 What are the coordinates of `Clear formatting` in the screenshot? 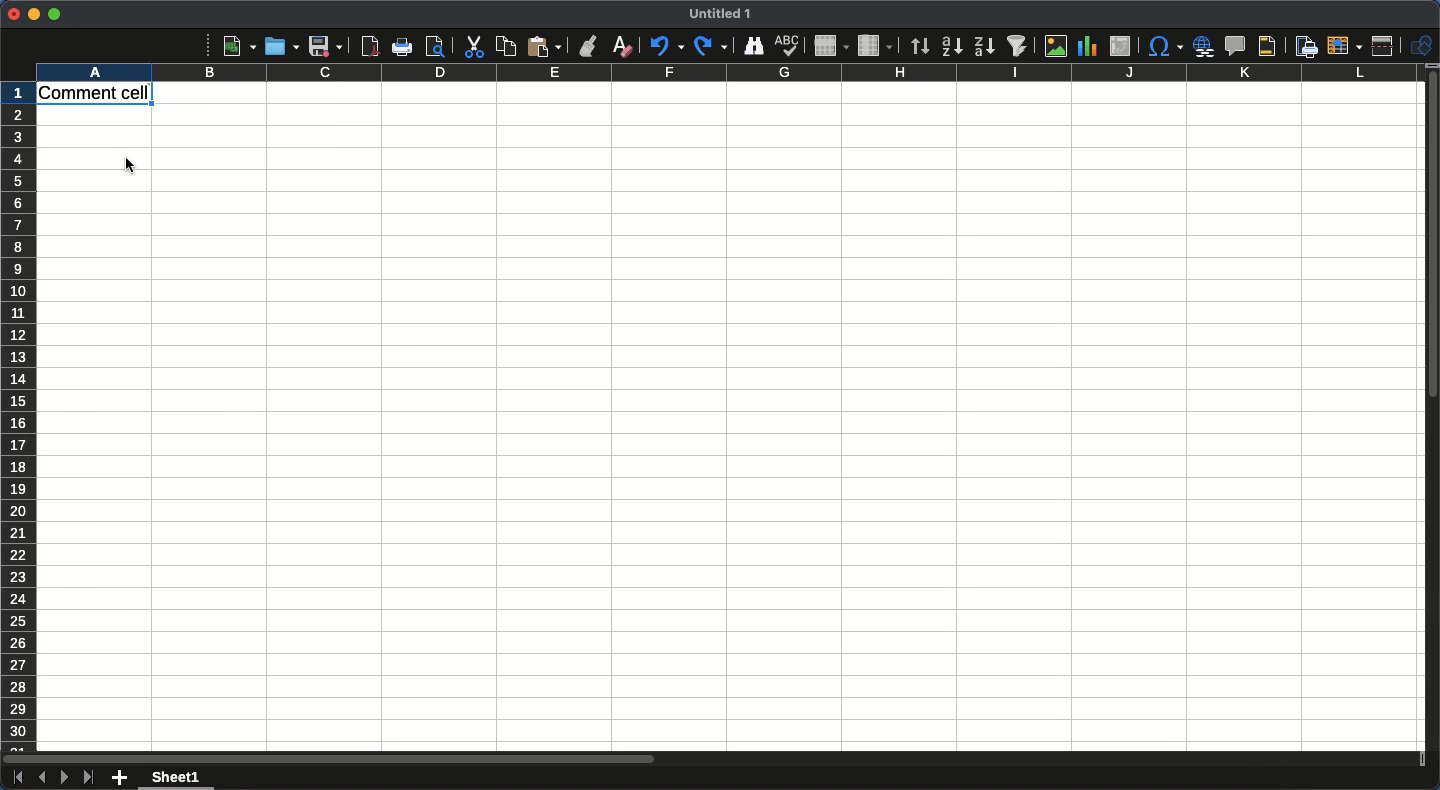 It's located at (625, 46).